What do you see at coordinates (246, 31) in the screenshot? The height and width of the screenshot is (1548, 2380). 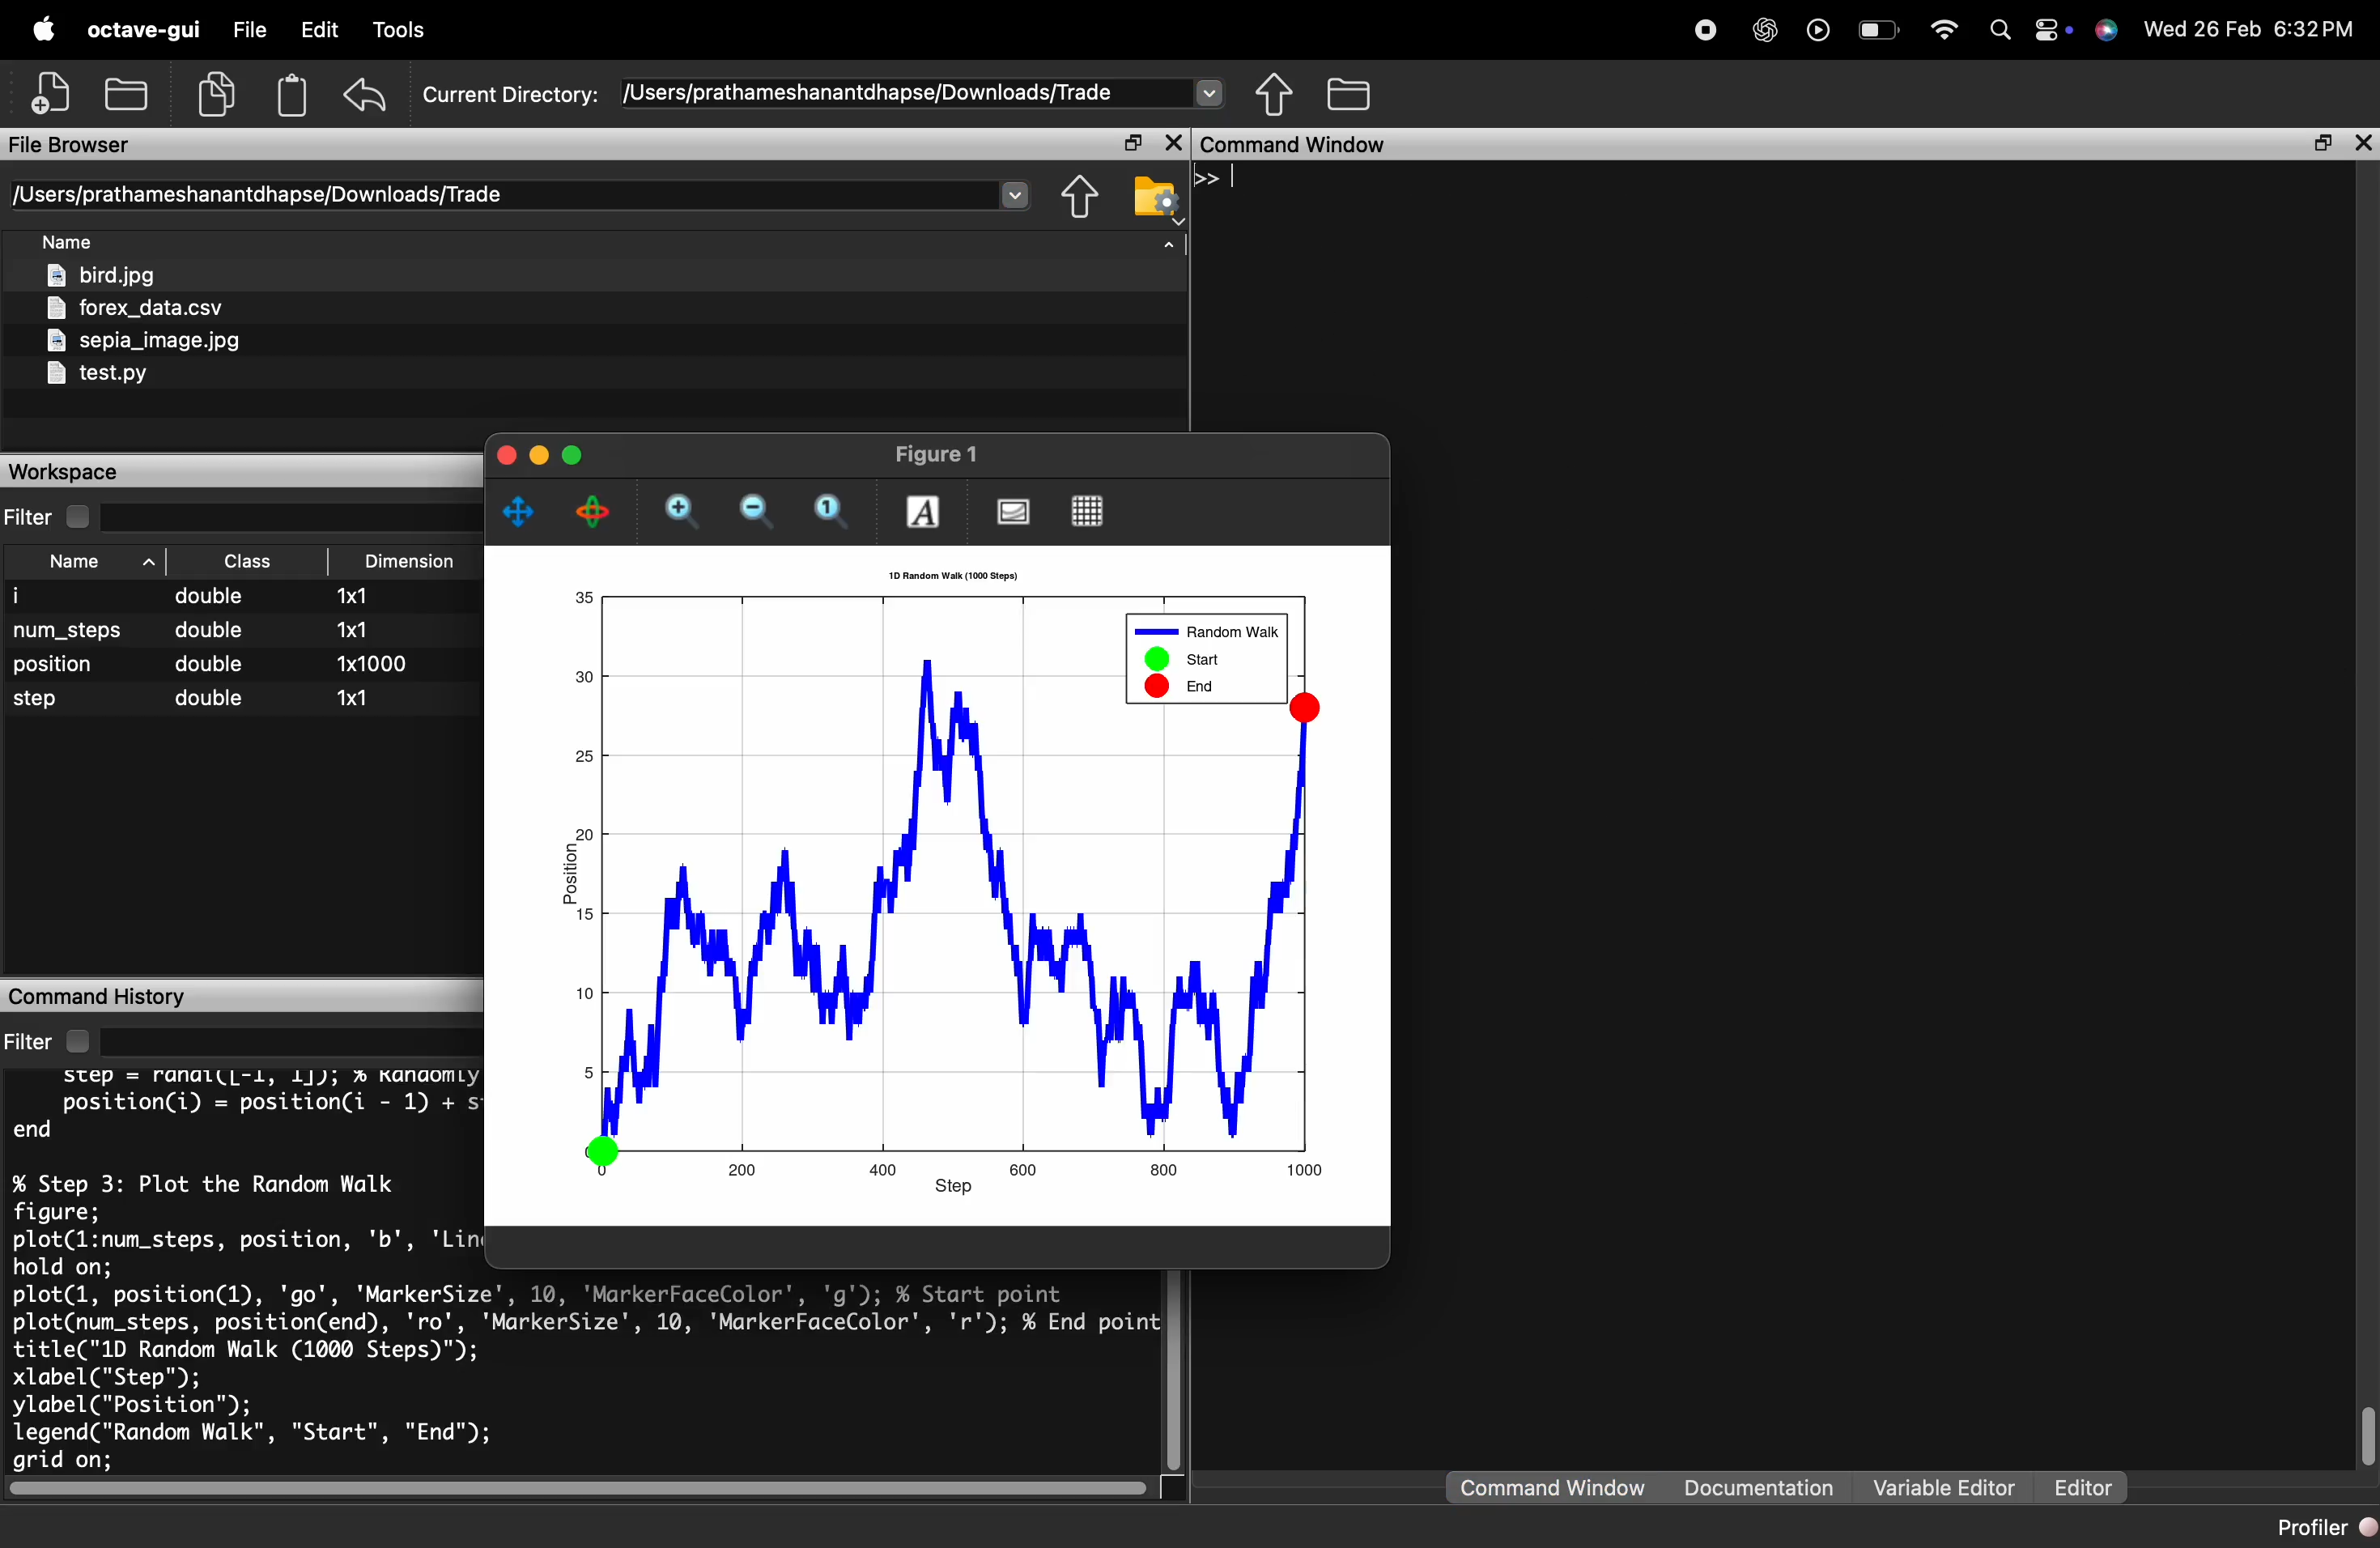 I see `File` at bounding box center [246, 31].